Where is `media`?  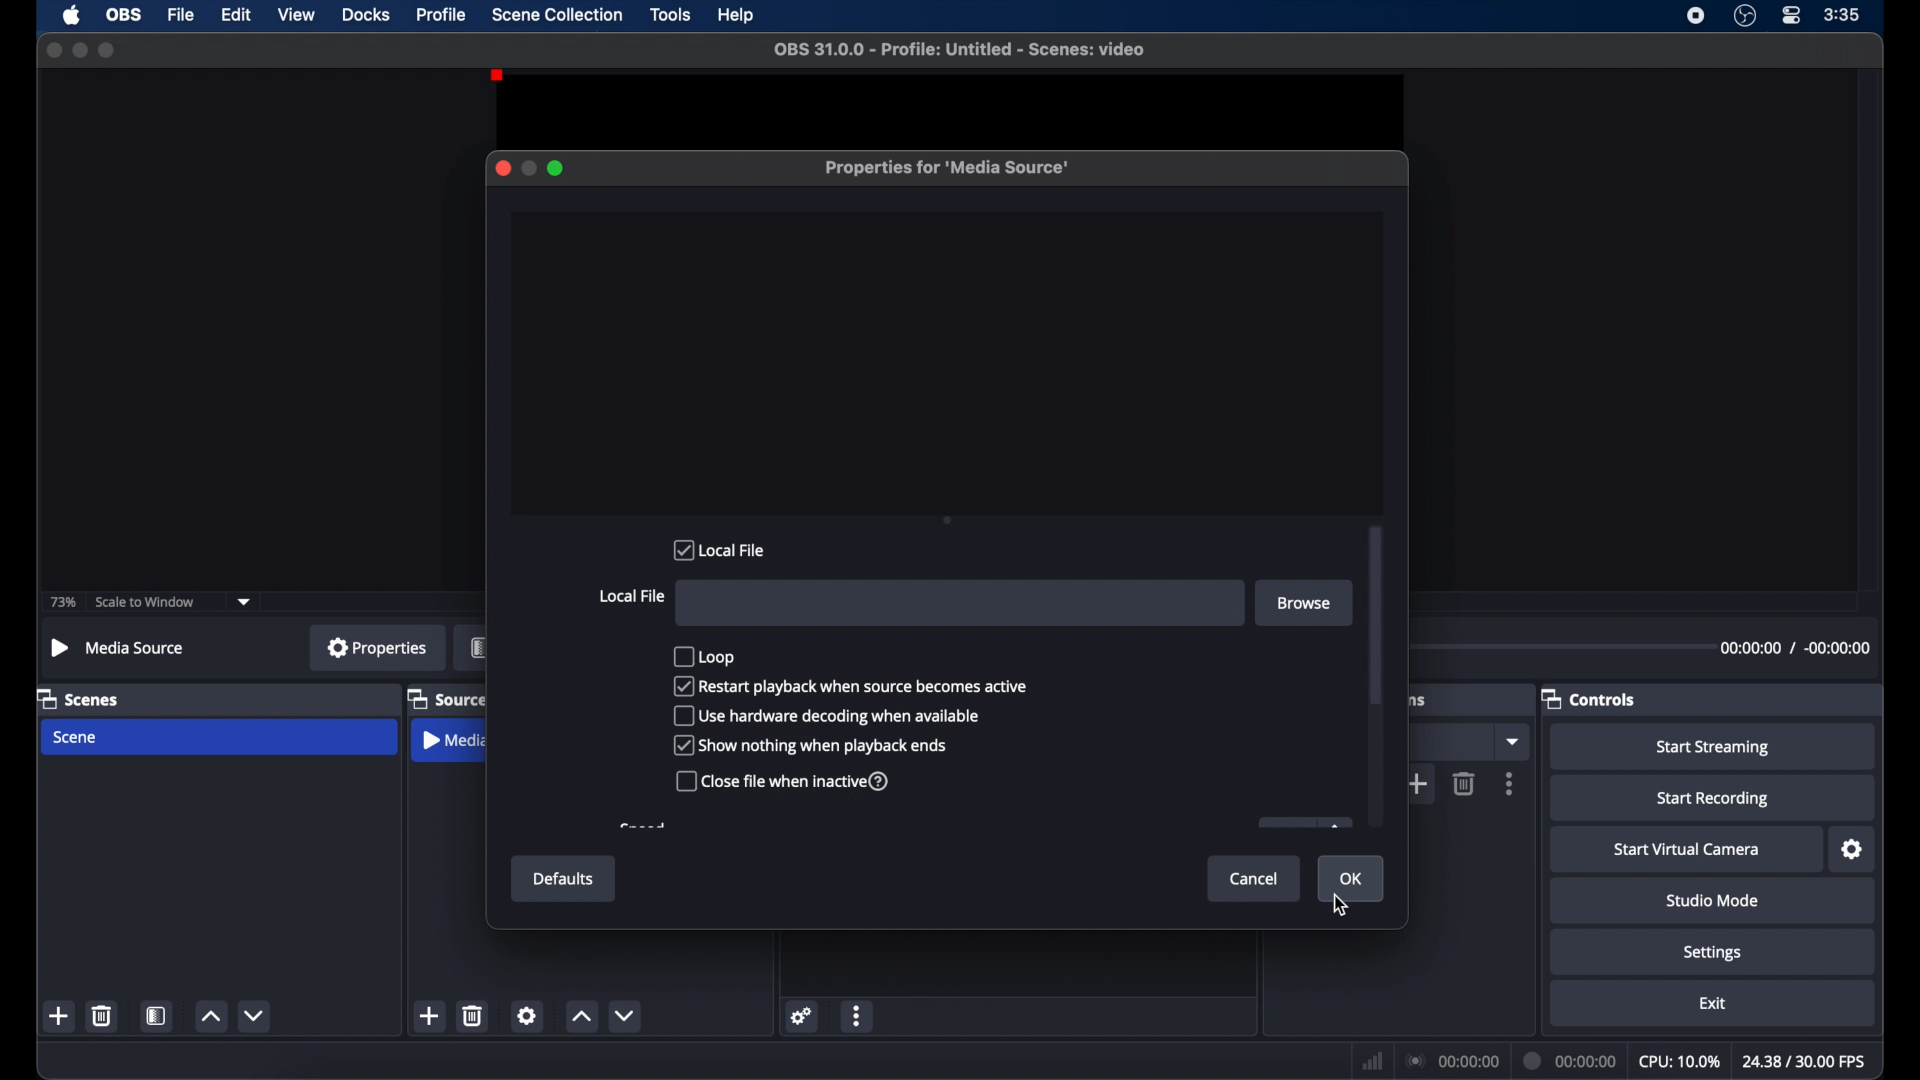
media is located at coordinates (446, 739).